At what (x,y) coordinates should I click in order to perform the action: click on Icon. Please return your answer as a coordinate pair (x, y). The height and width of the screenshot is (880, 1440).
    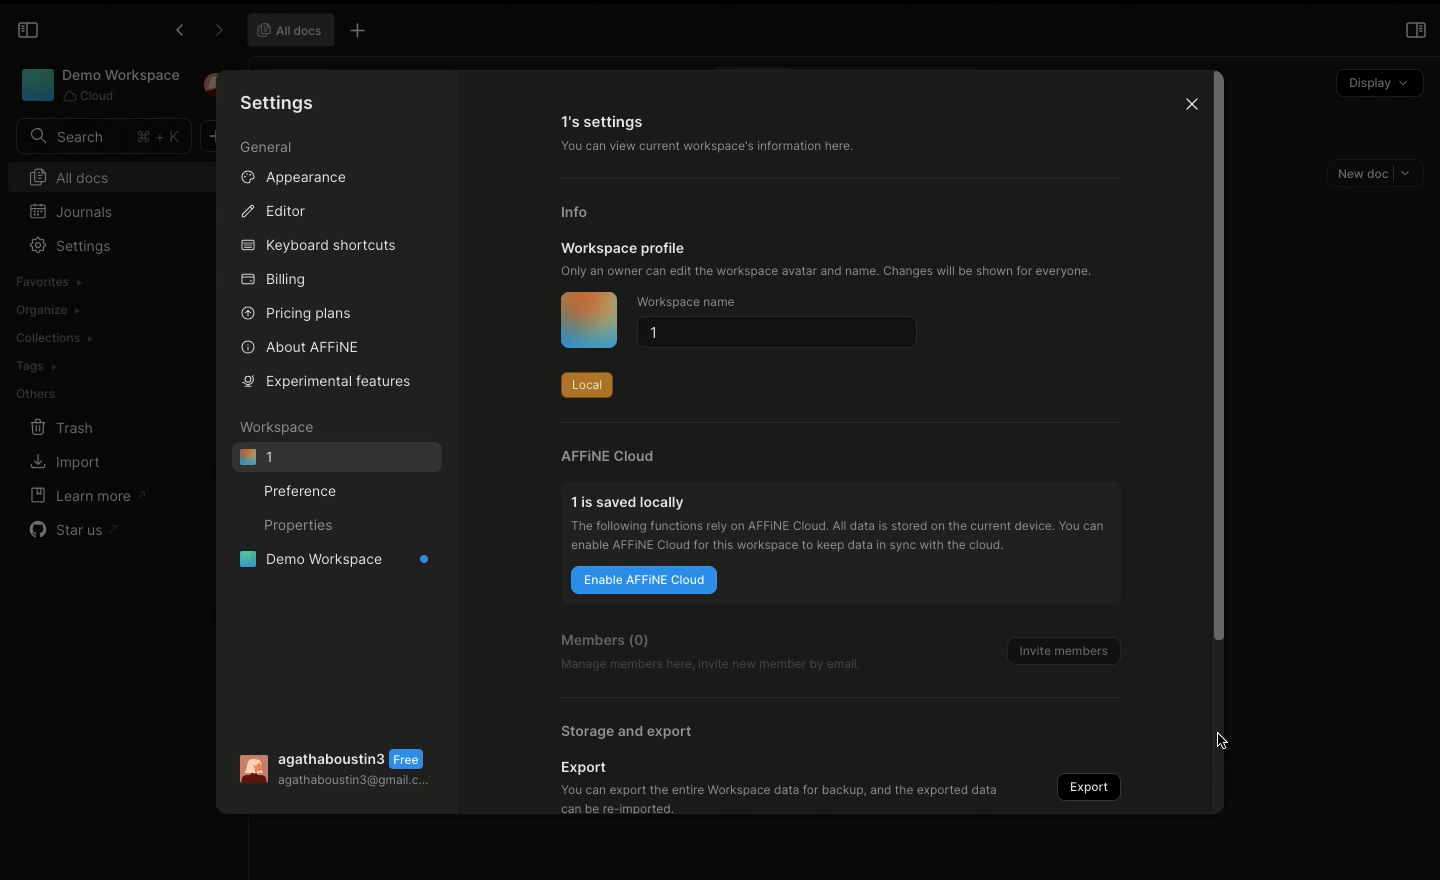
    Looking at the image, I should click on (590, 321).